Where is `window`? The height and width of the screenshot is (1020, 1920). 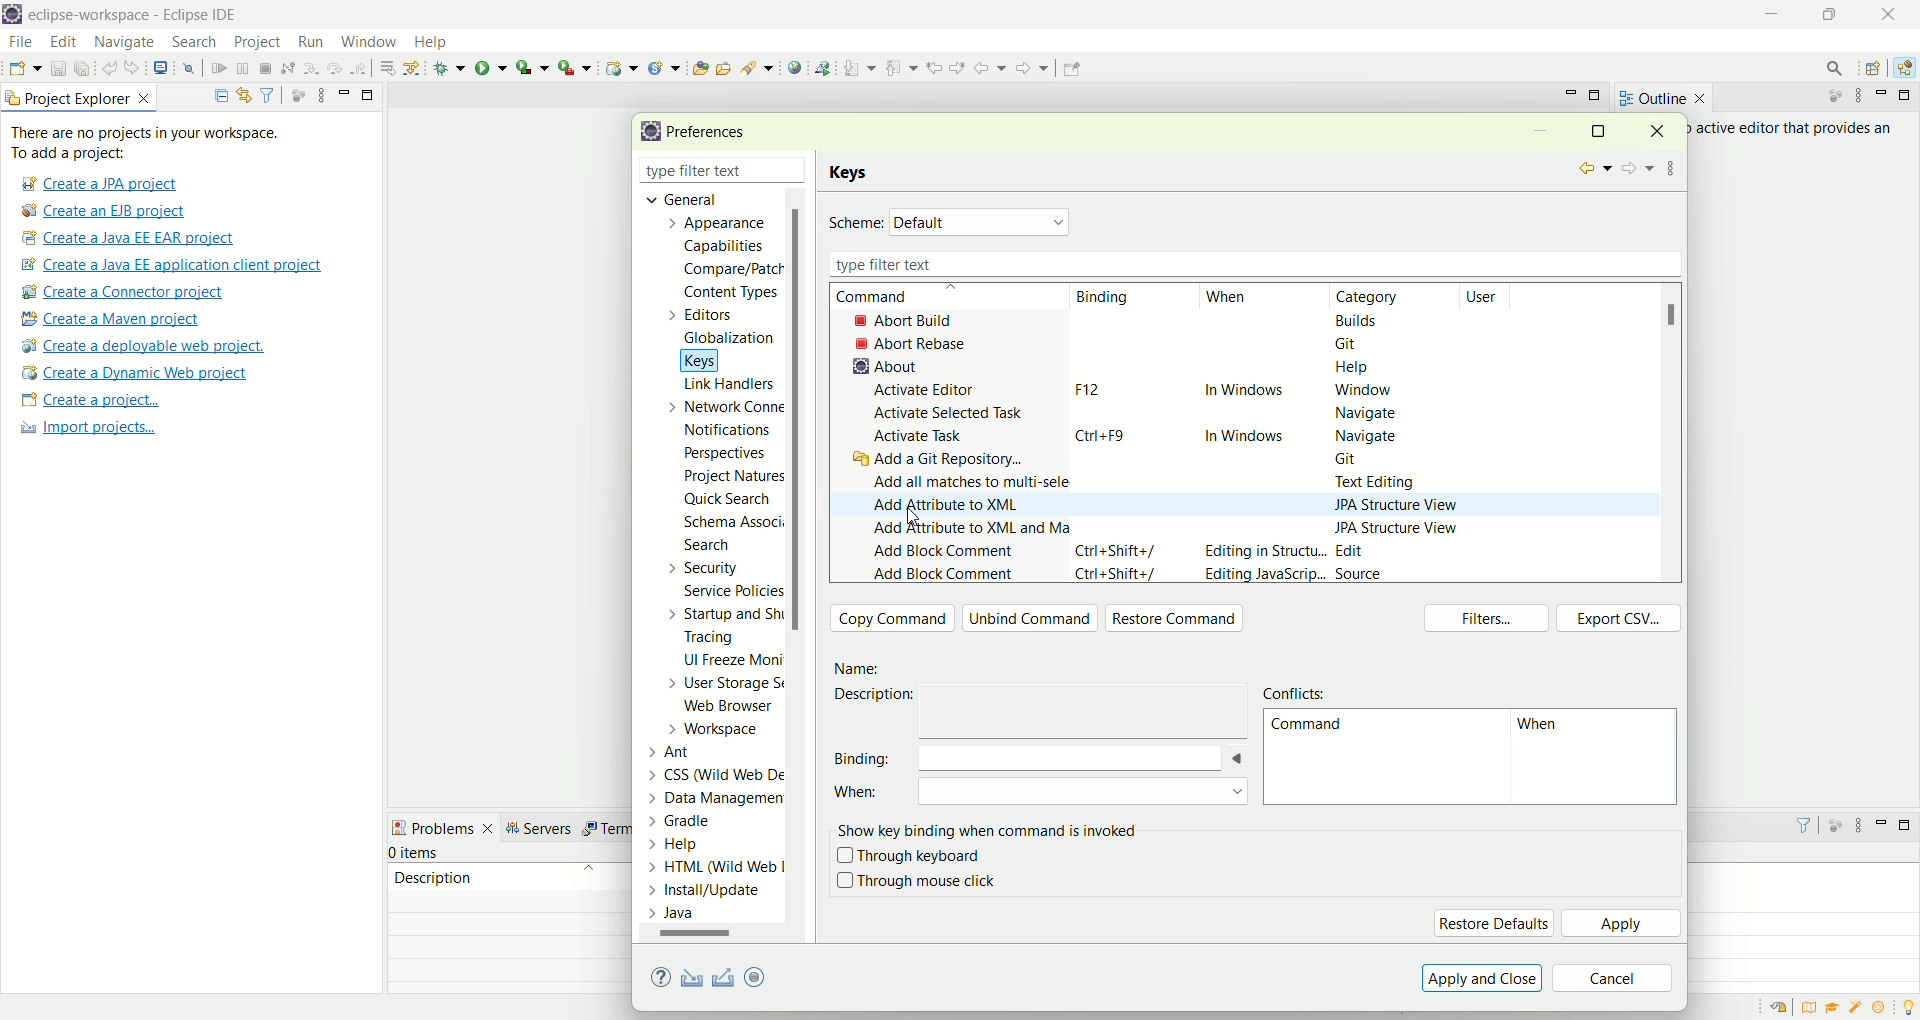
window is located at coordinates (367, 37).